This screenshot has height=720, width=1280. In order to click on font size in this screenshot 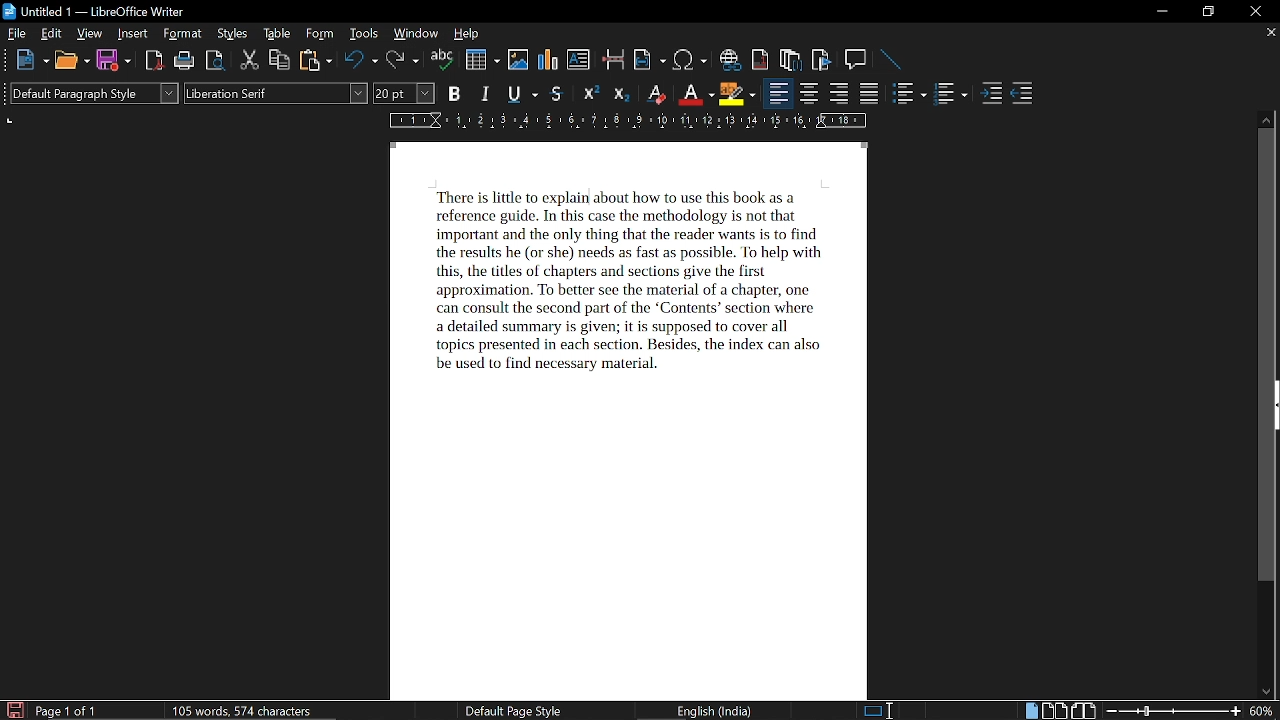, I will do `click(405, 93)`.